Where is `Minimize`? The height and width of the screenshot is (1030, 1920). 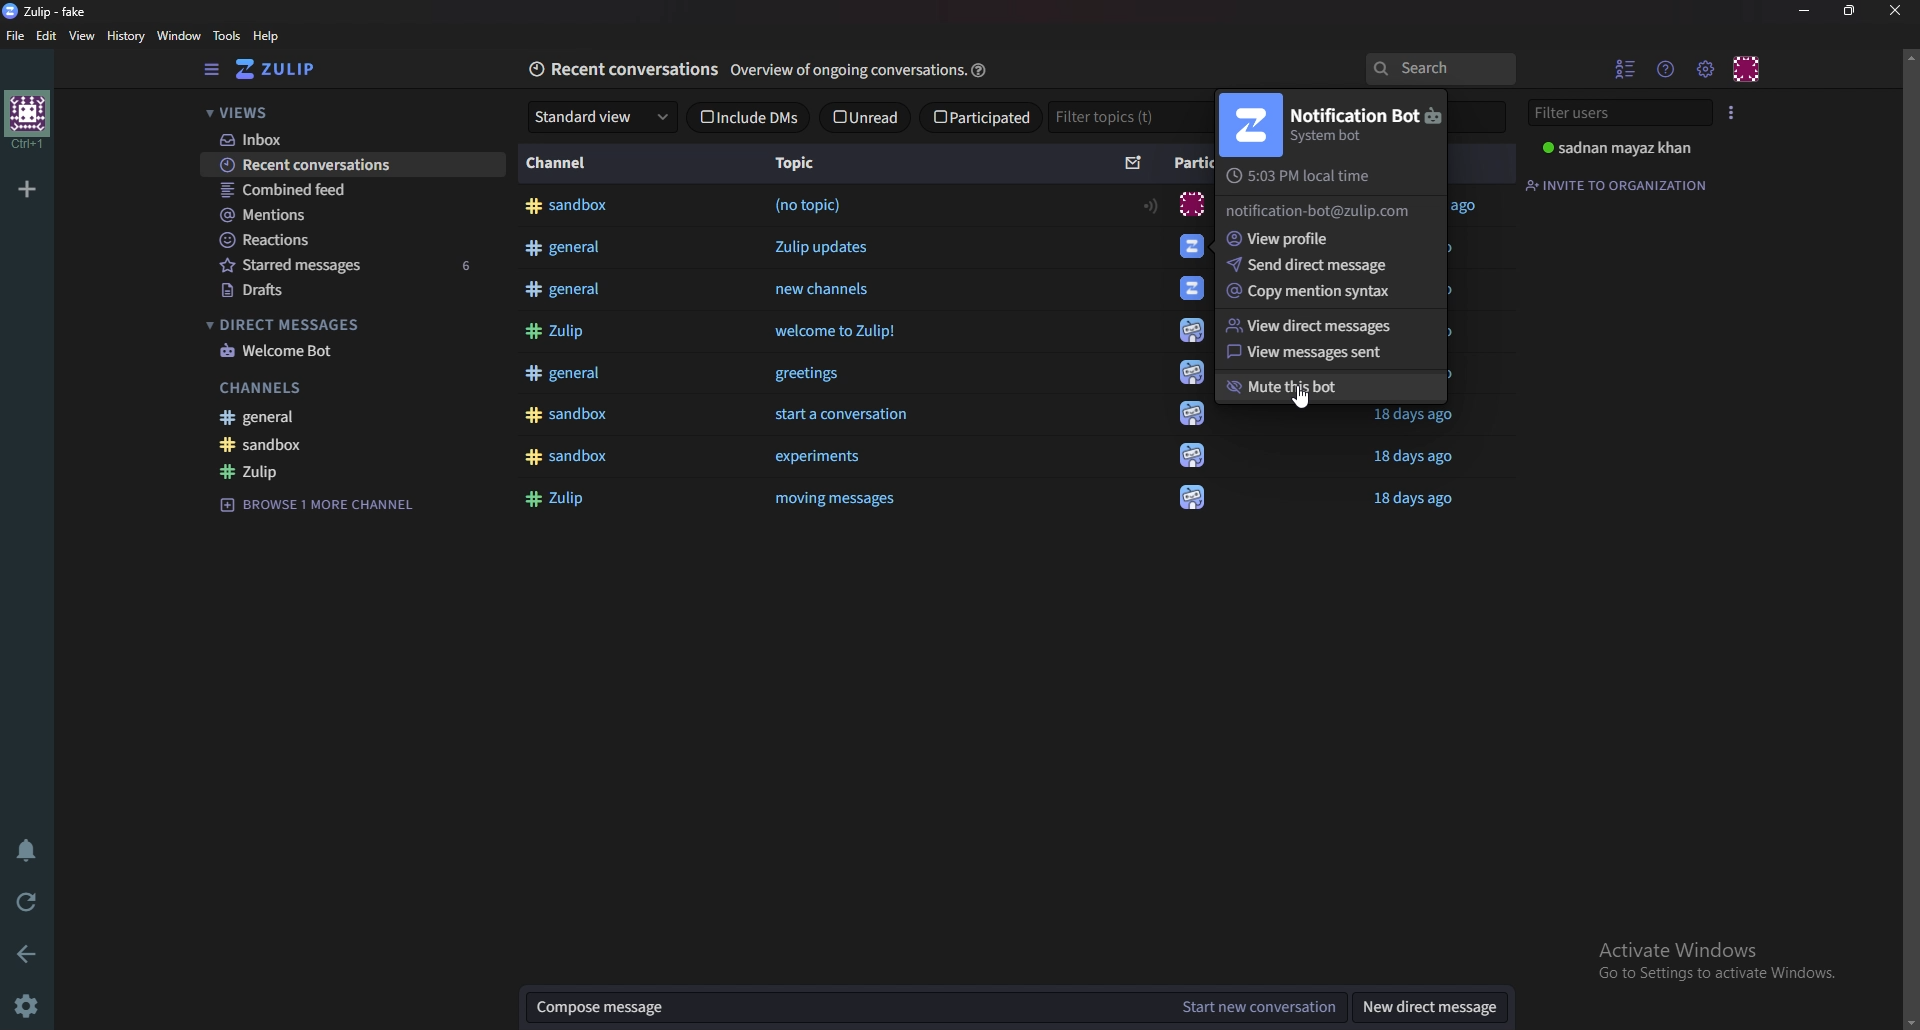
Minimize is located at coordinates (1806, 9).